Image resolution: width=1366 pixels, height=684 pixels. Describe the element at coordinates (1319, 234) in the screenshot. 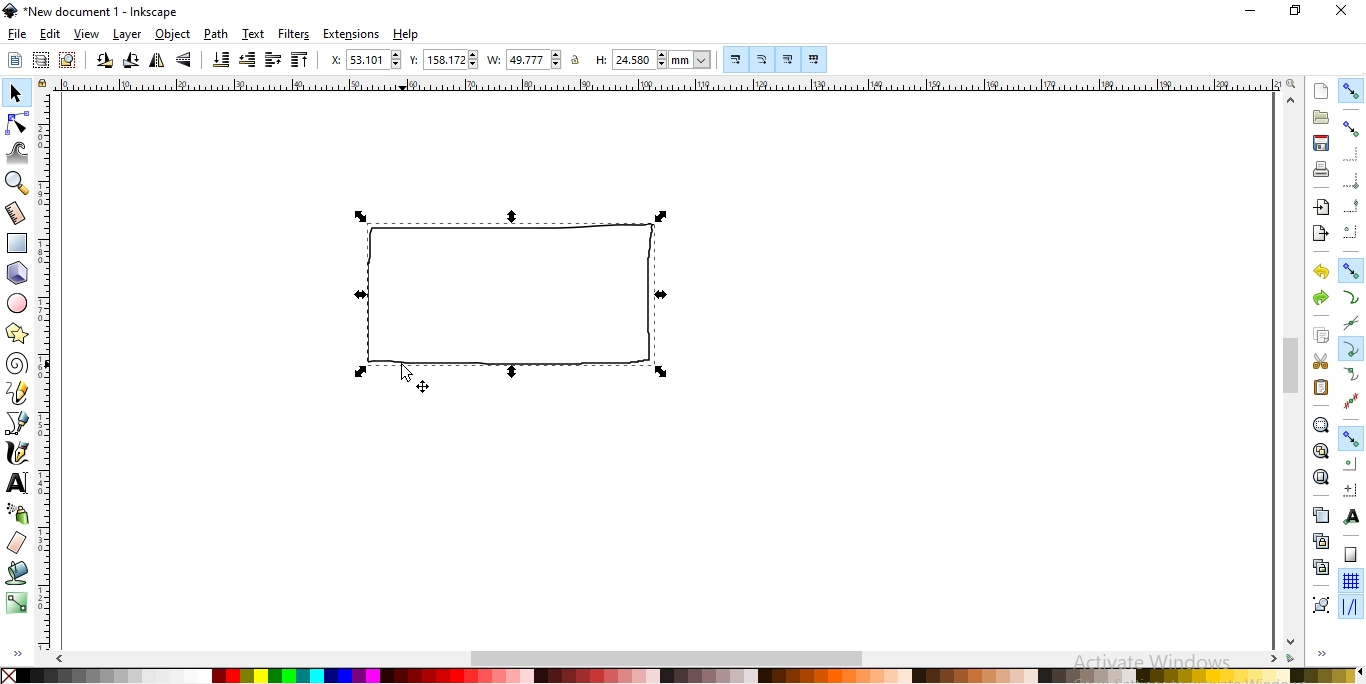

I see `export a document` at that location.